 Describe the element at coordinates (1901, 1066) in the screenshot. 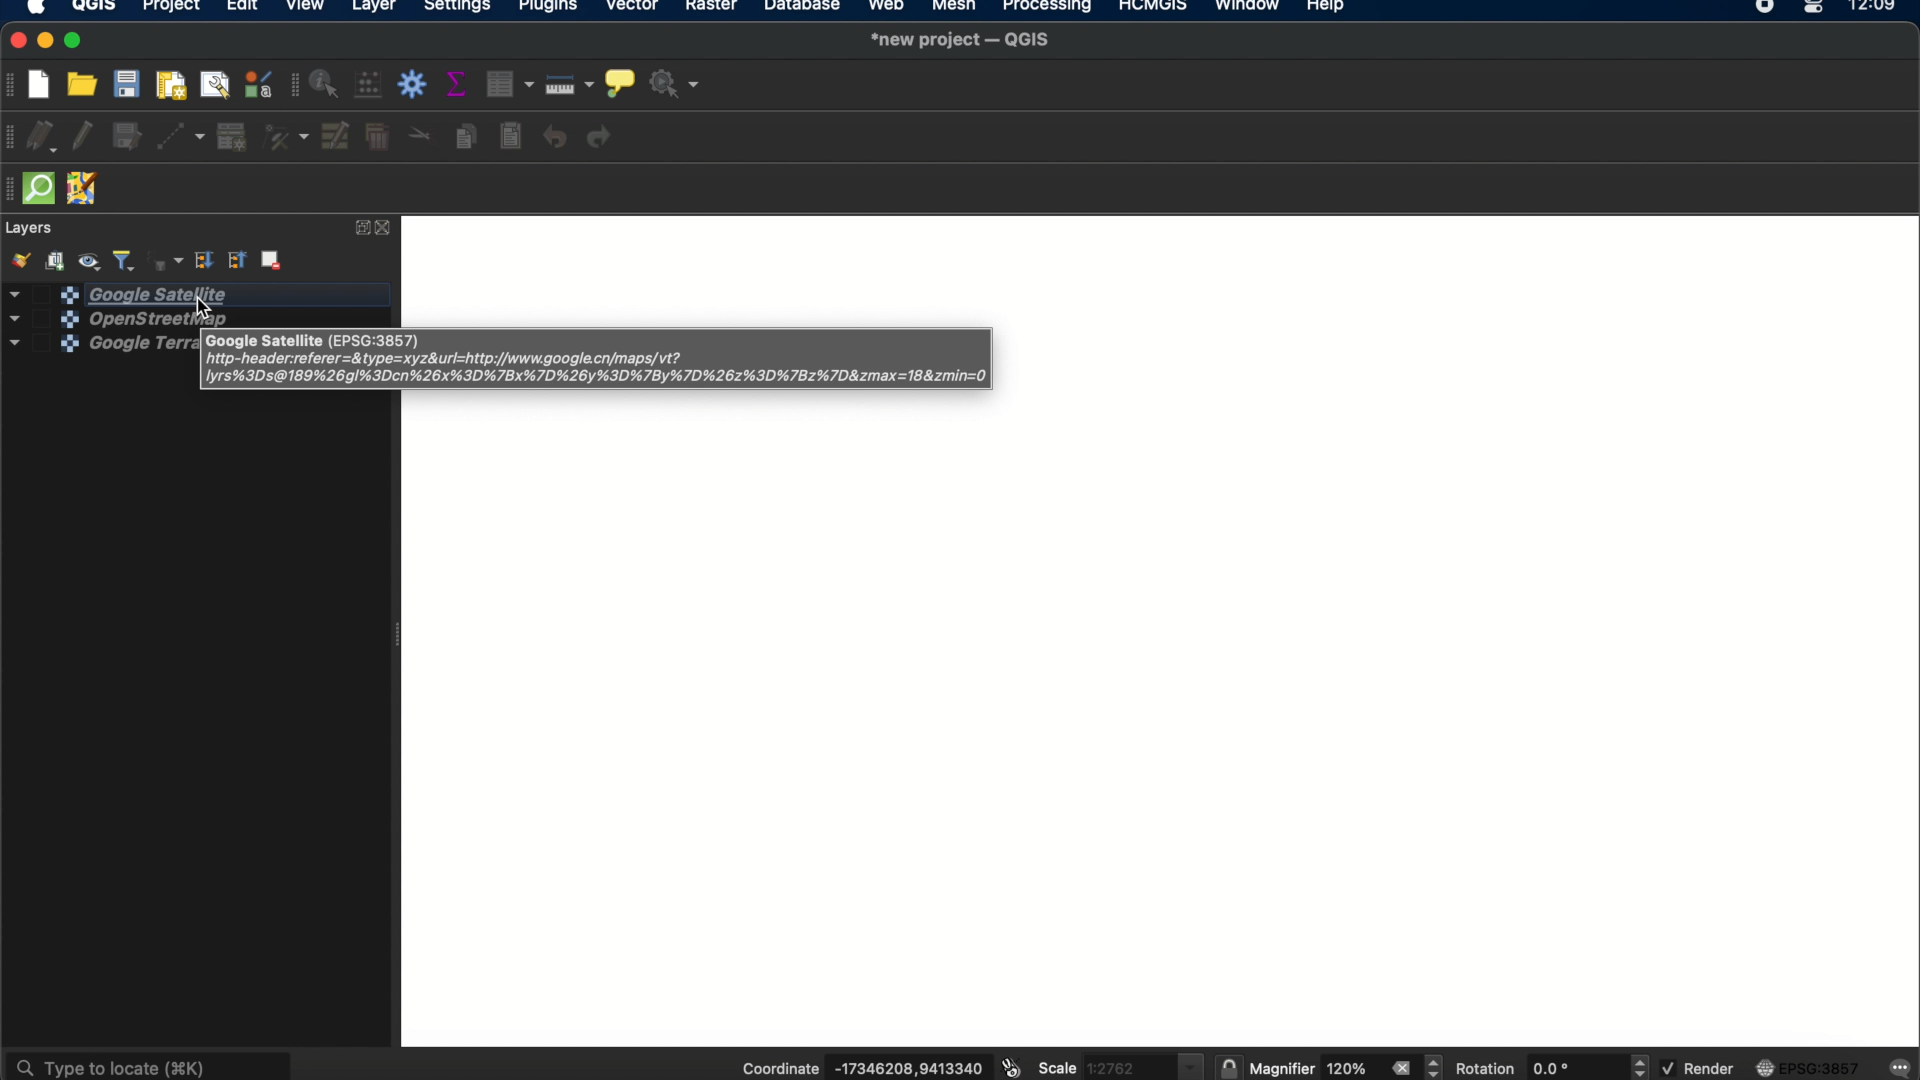

I see `messages` at that location.